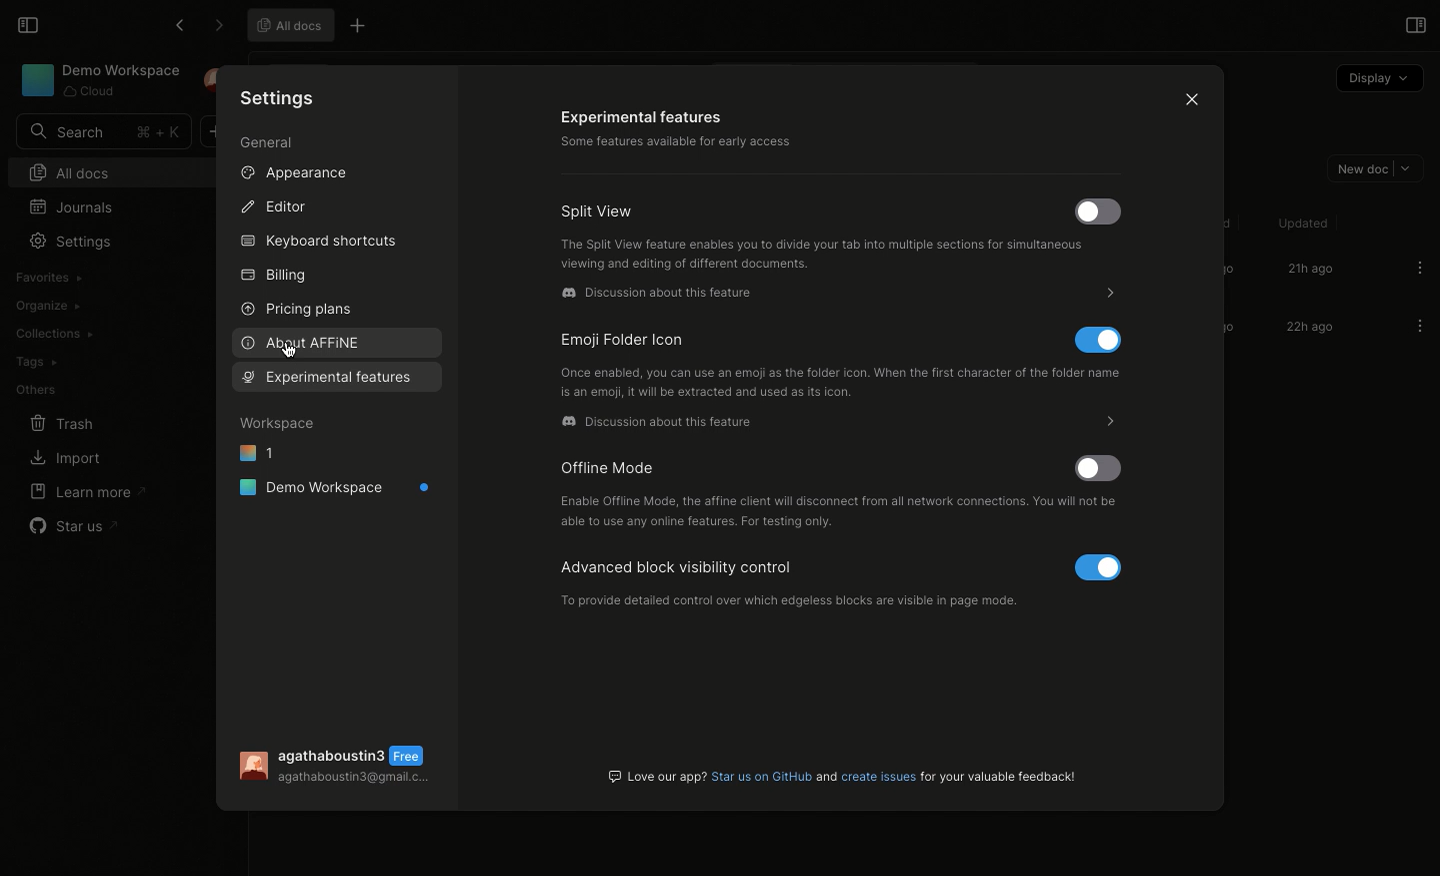  I want to click on Always enable url preview, so click(861, 773).